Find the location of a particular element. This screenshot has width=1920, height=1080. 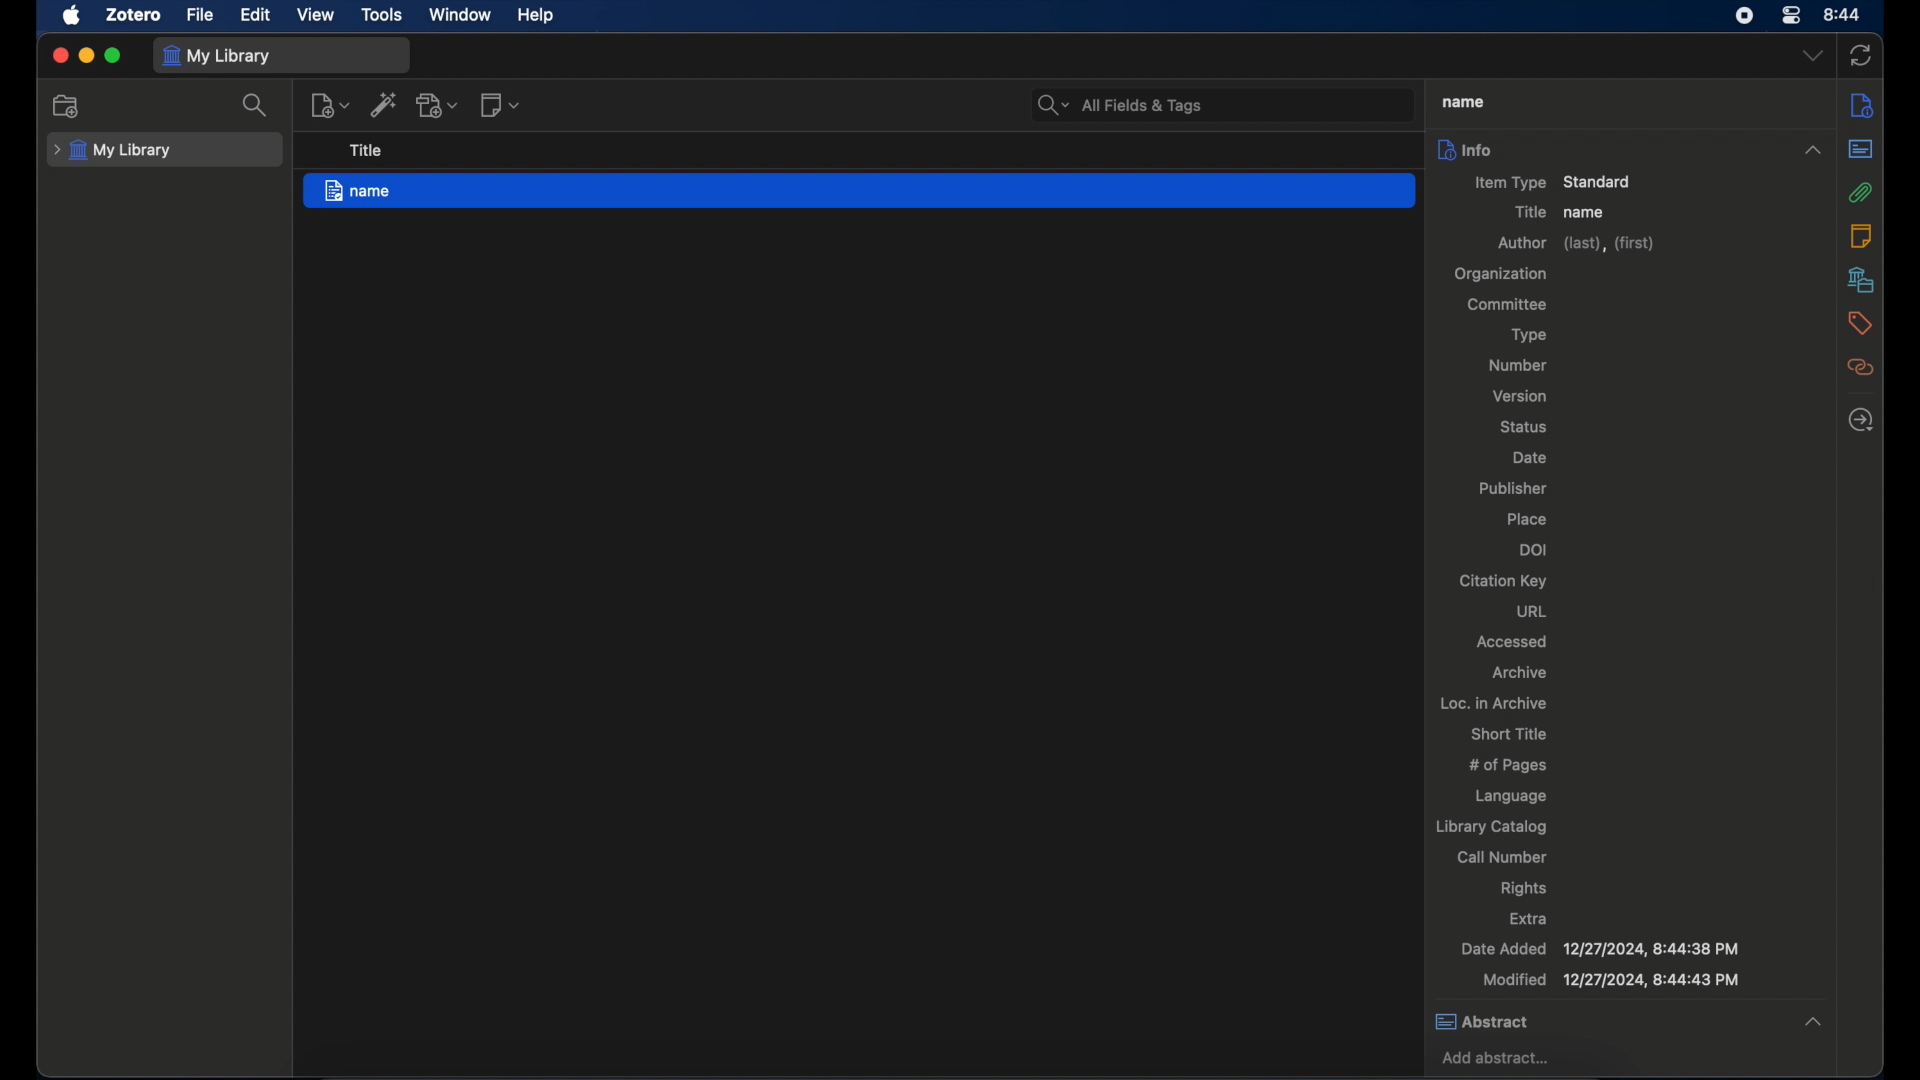

loc. in archive is located at coordinates (1495, 702).